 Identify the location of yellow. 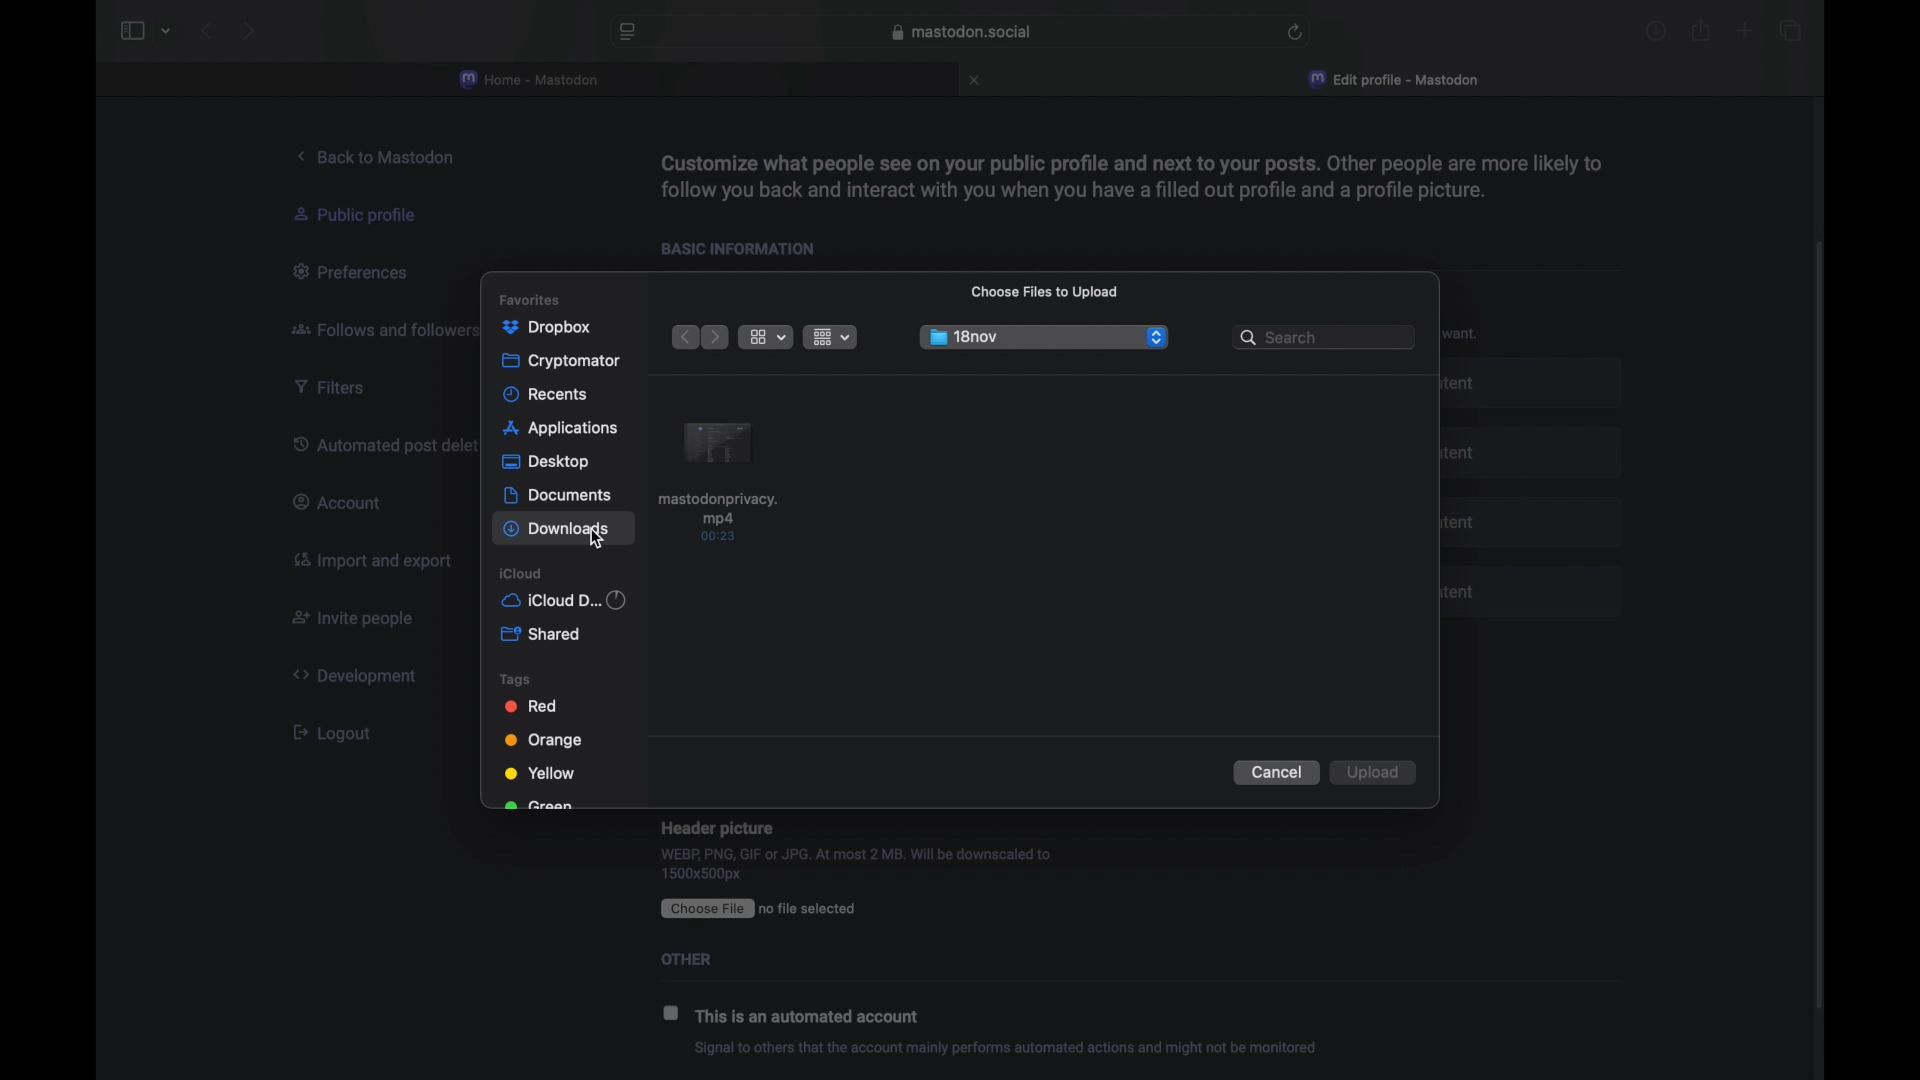
(539, 773).